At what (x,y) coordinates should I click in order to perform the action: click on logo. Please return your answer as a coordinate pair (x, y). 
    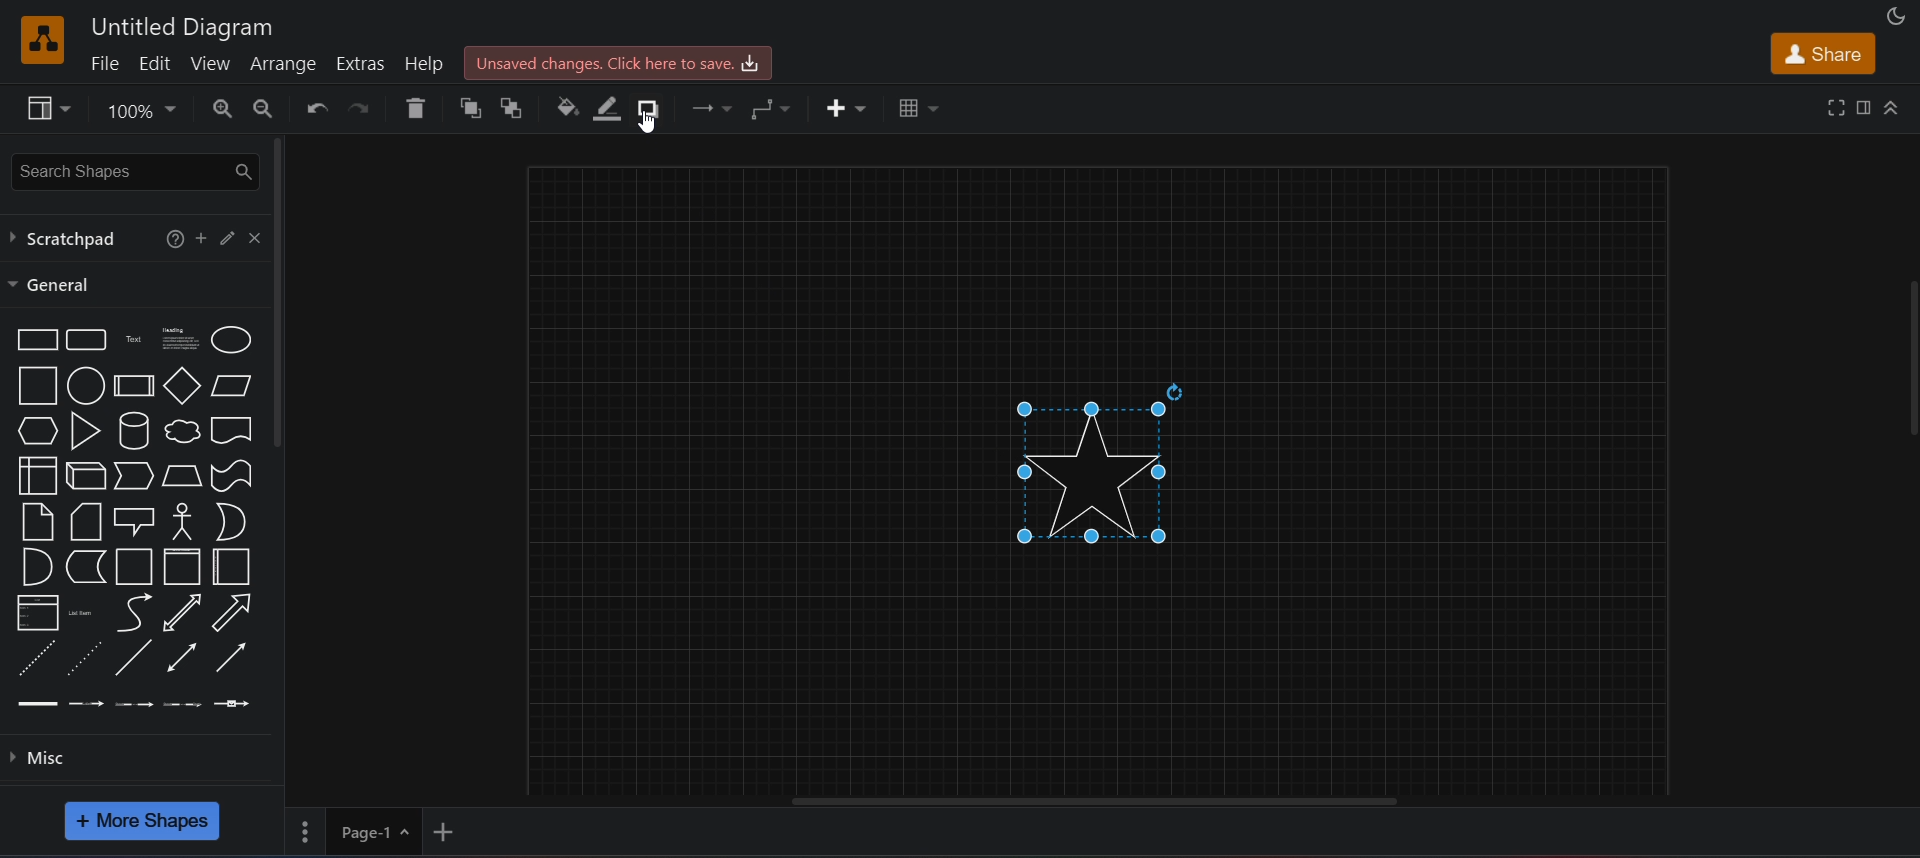
    Looking at the image, I should click on (42, 37).